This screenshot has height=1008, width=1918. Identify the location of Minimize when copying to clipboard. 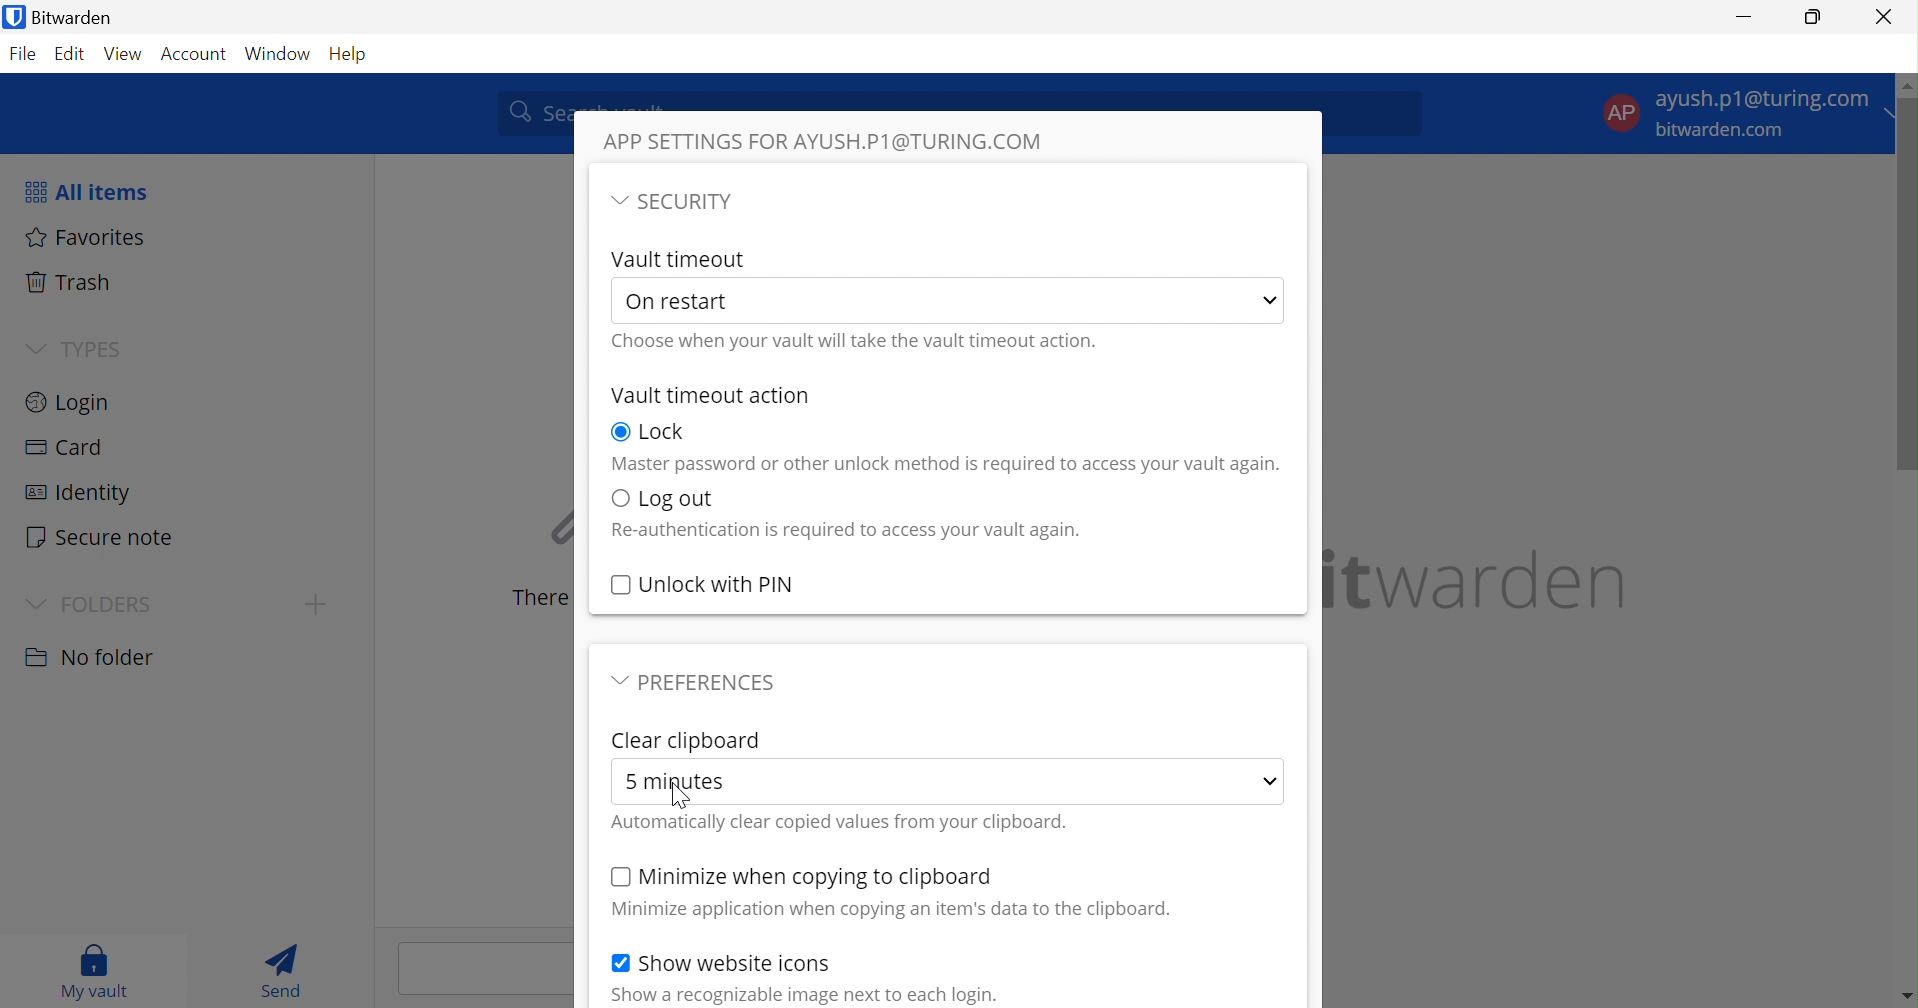
(818, 877).